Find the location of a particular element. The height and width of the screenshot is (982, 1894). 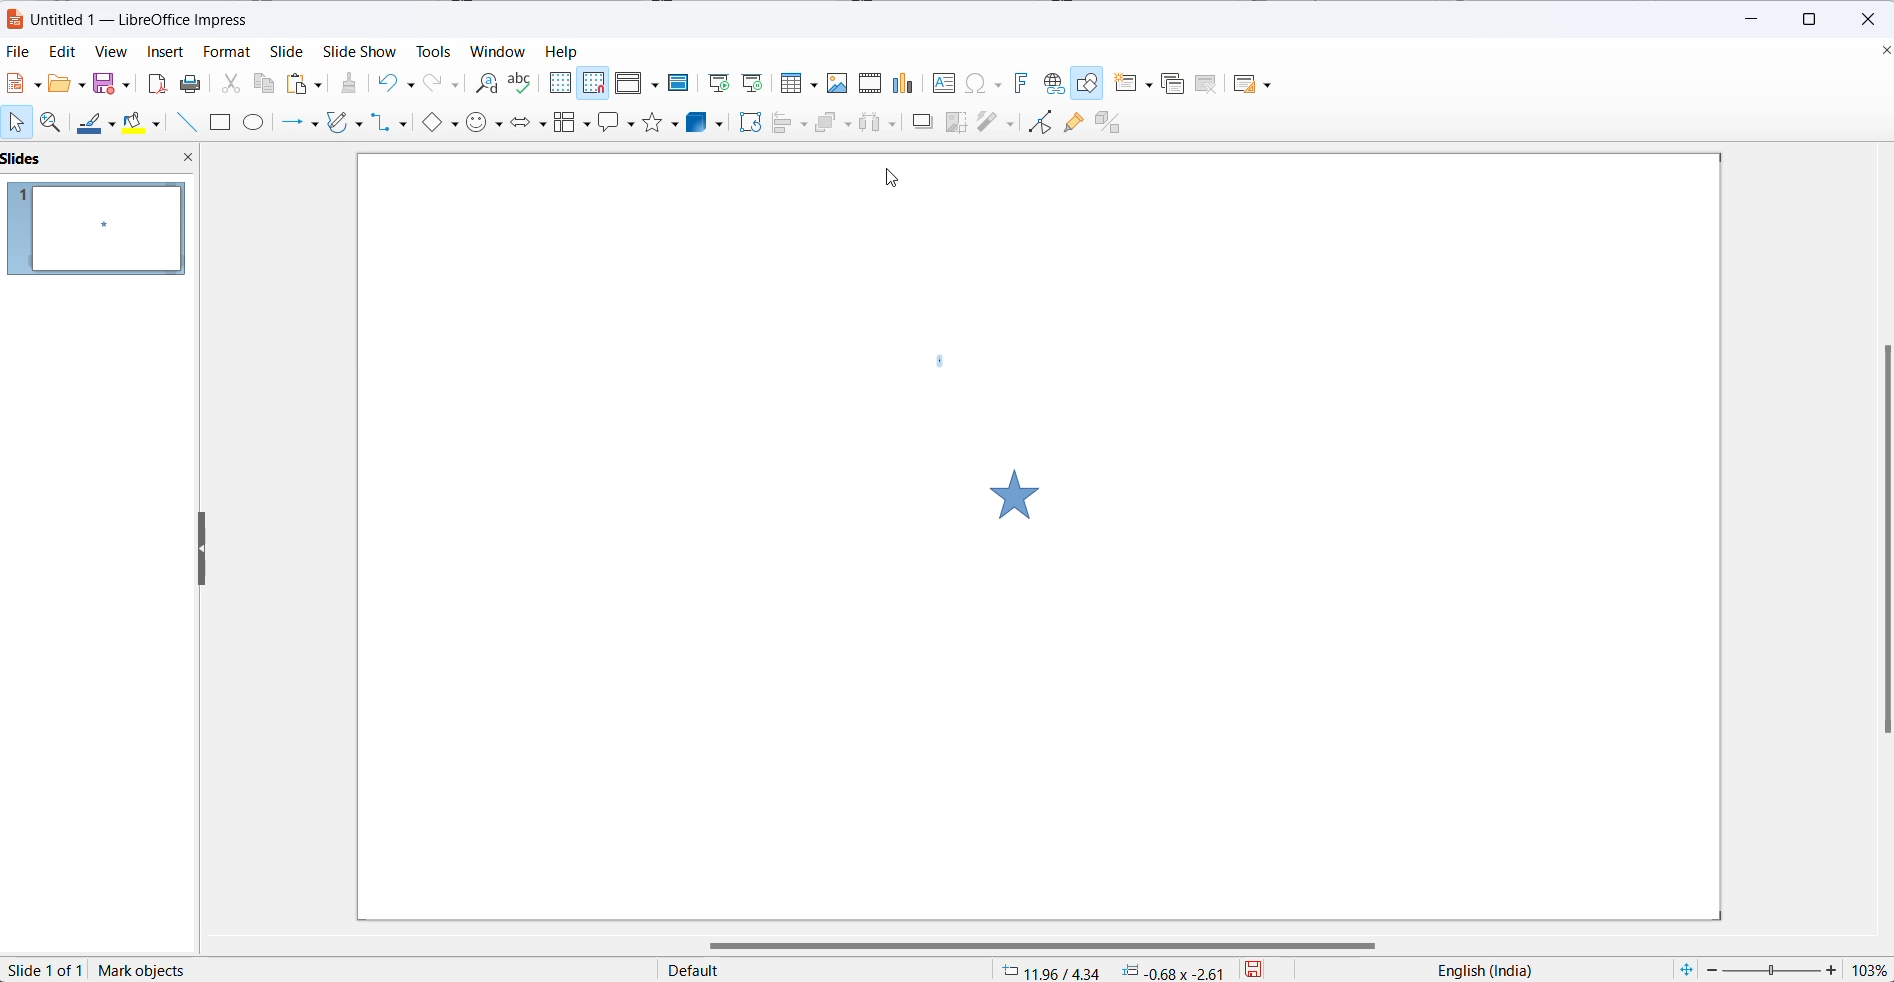

maximize is located at coordinates (1813, 20).